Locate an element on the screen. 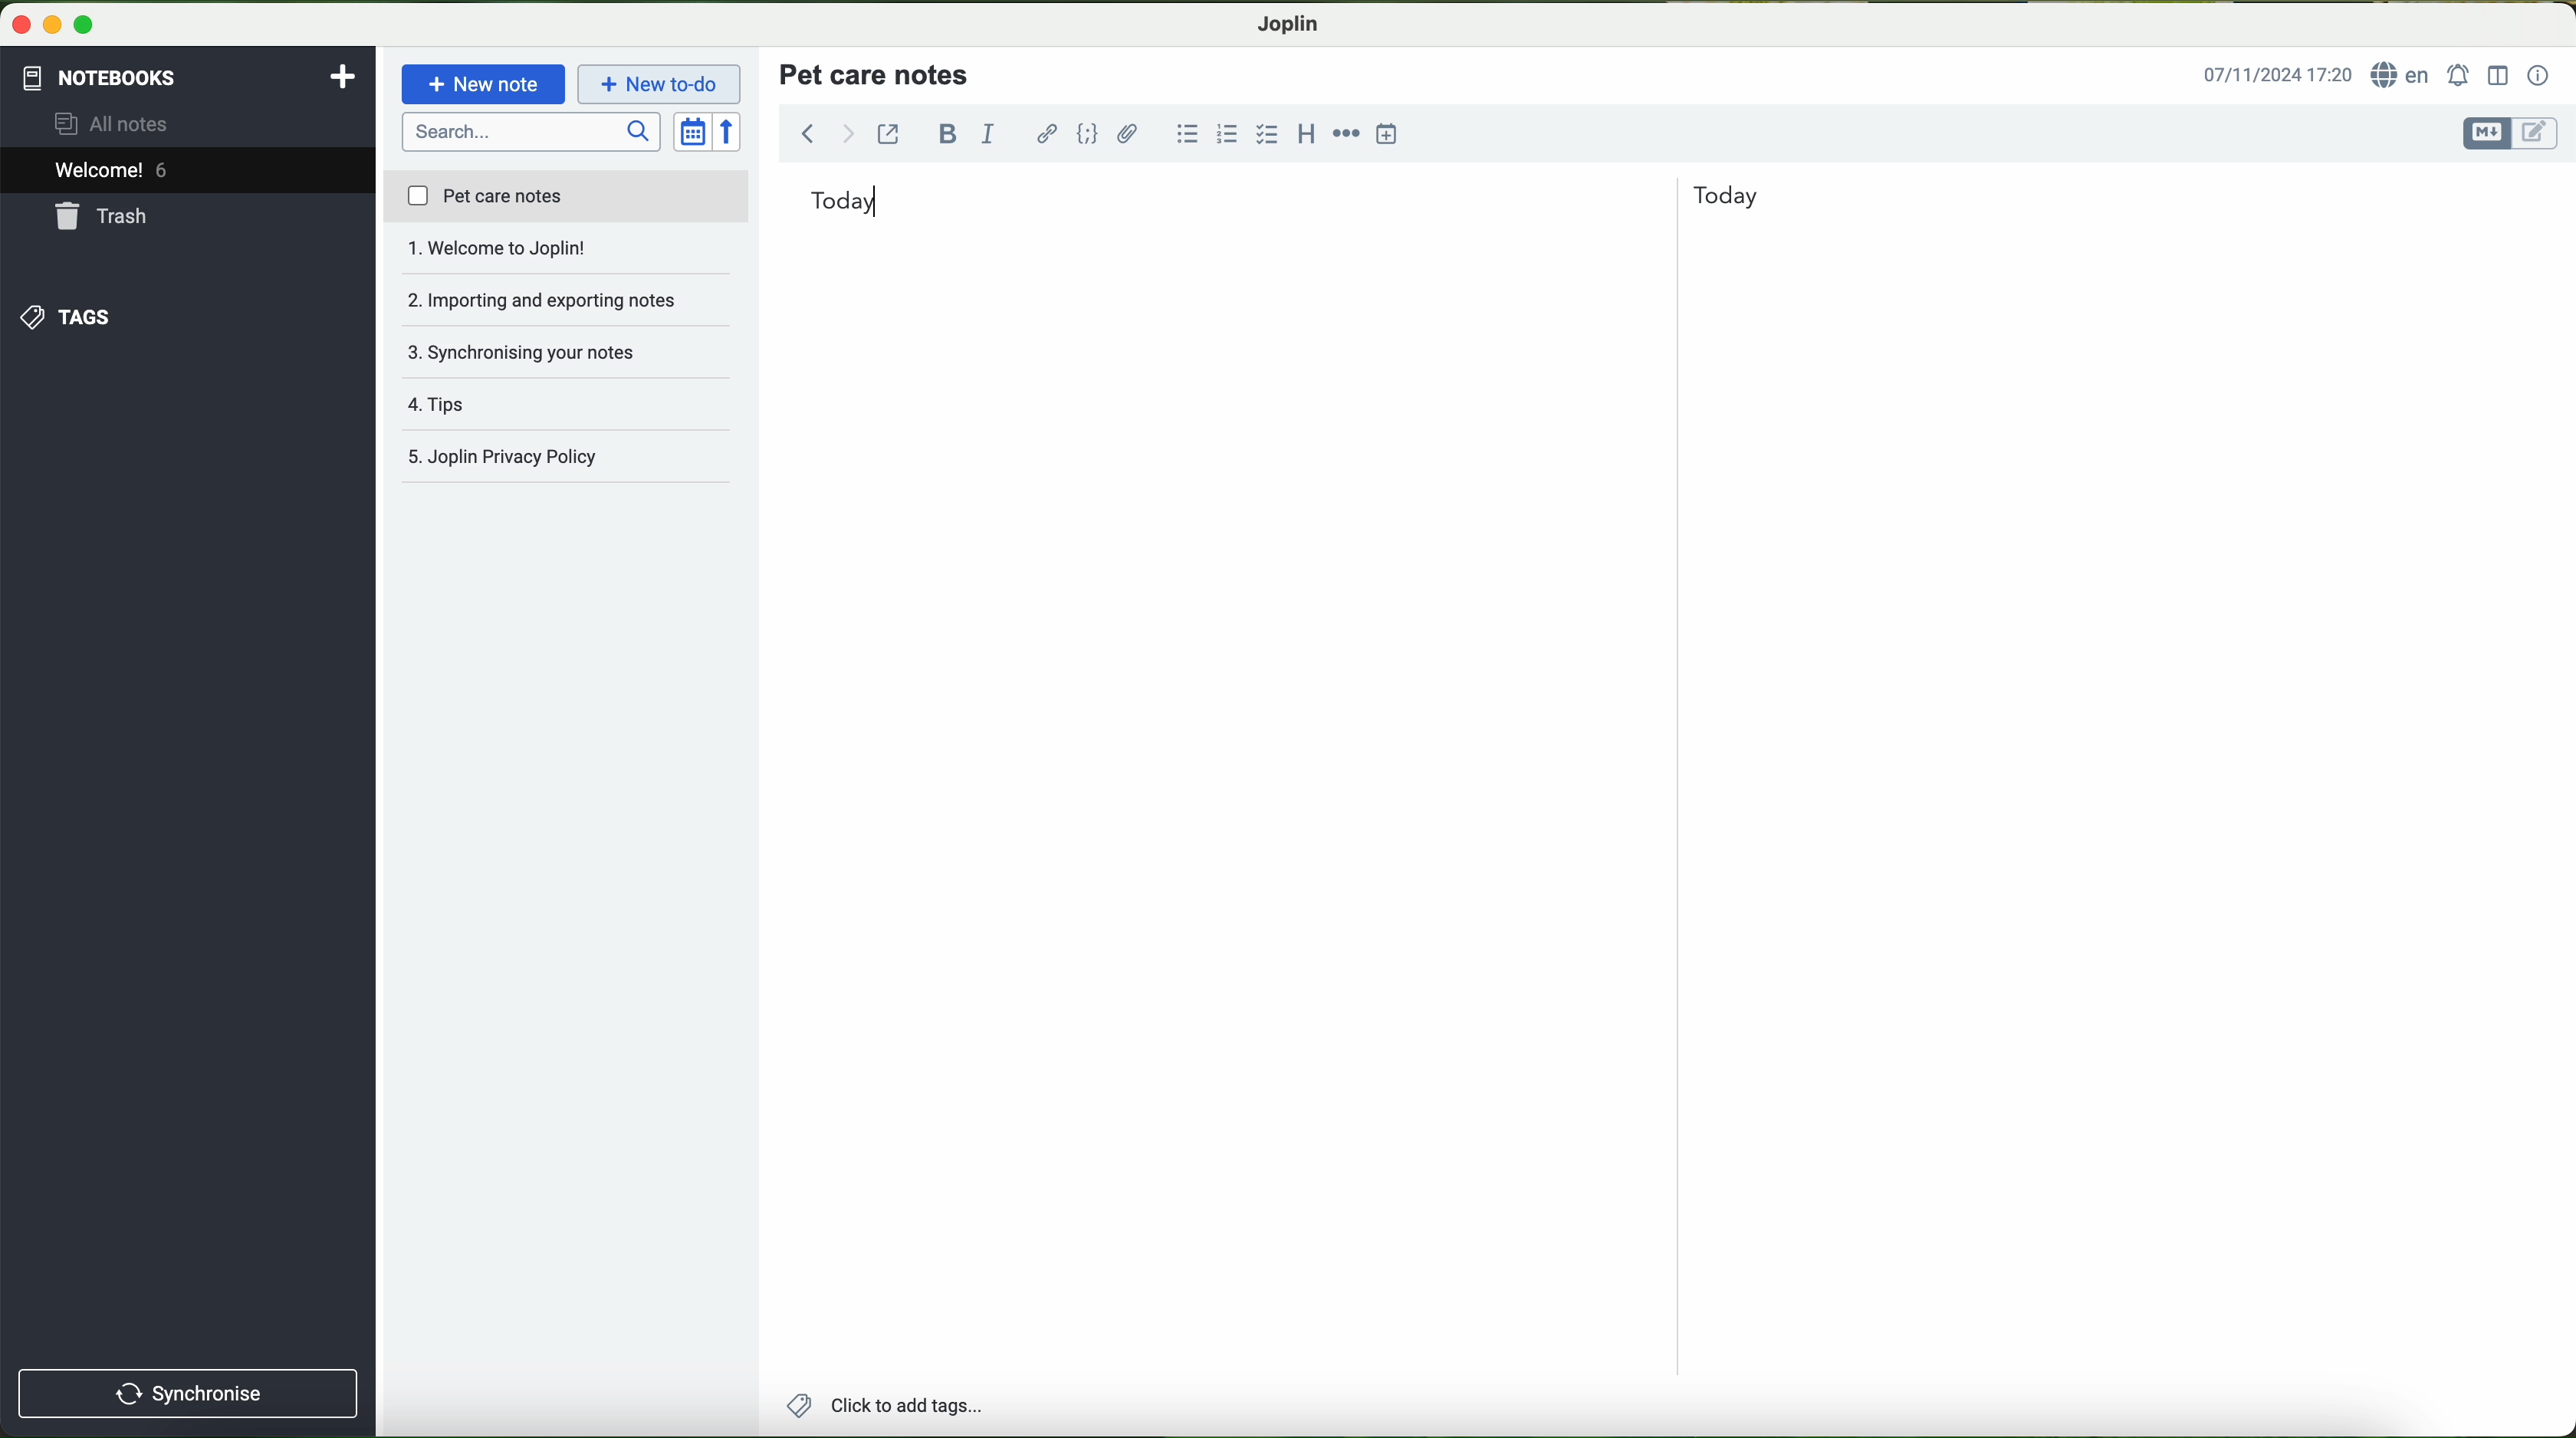 The image size is (2576, 1438). insert time is located at coordinates (1388, 133).